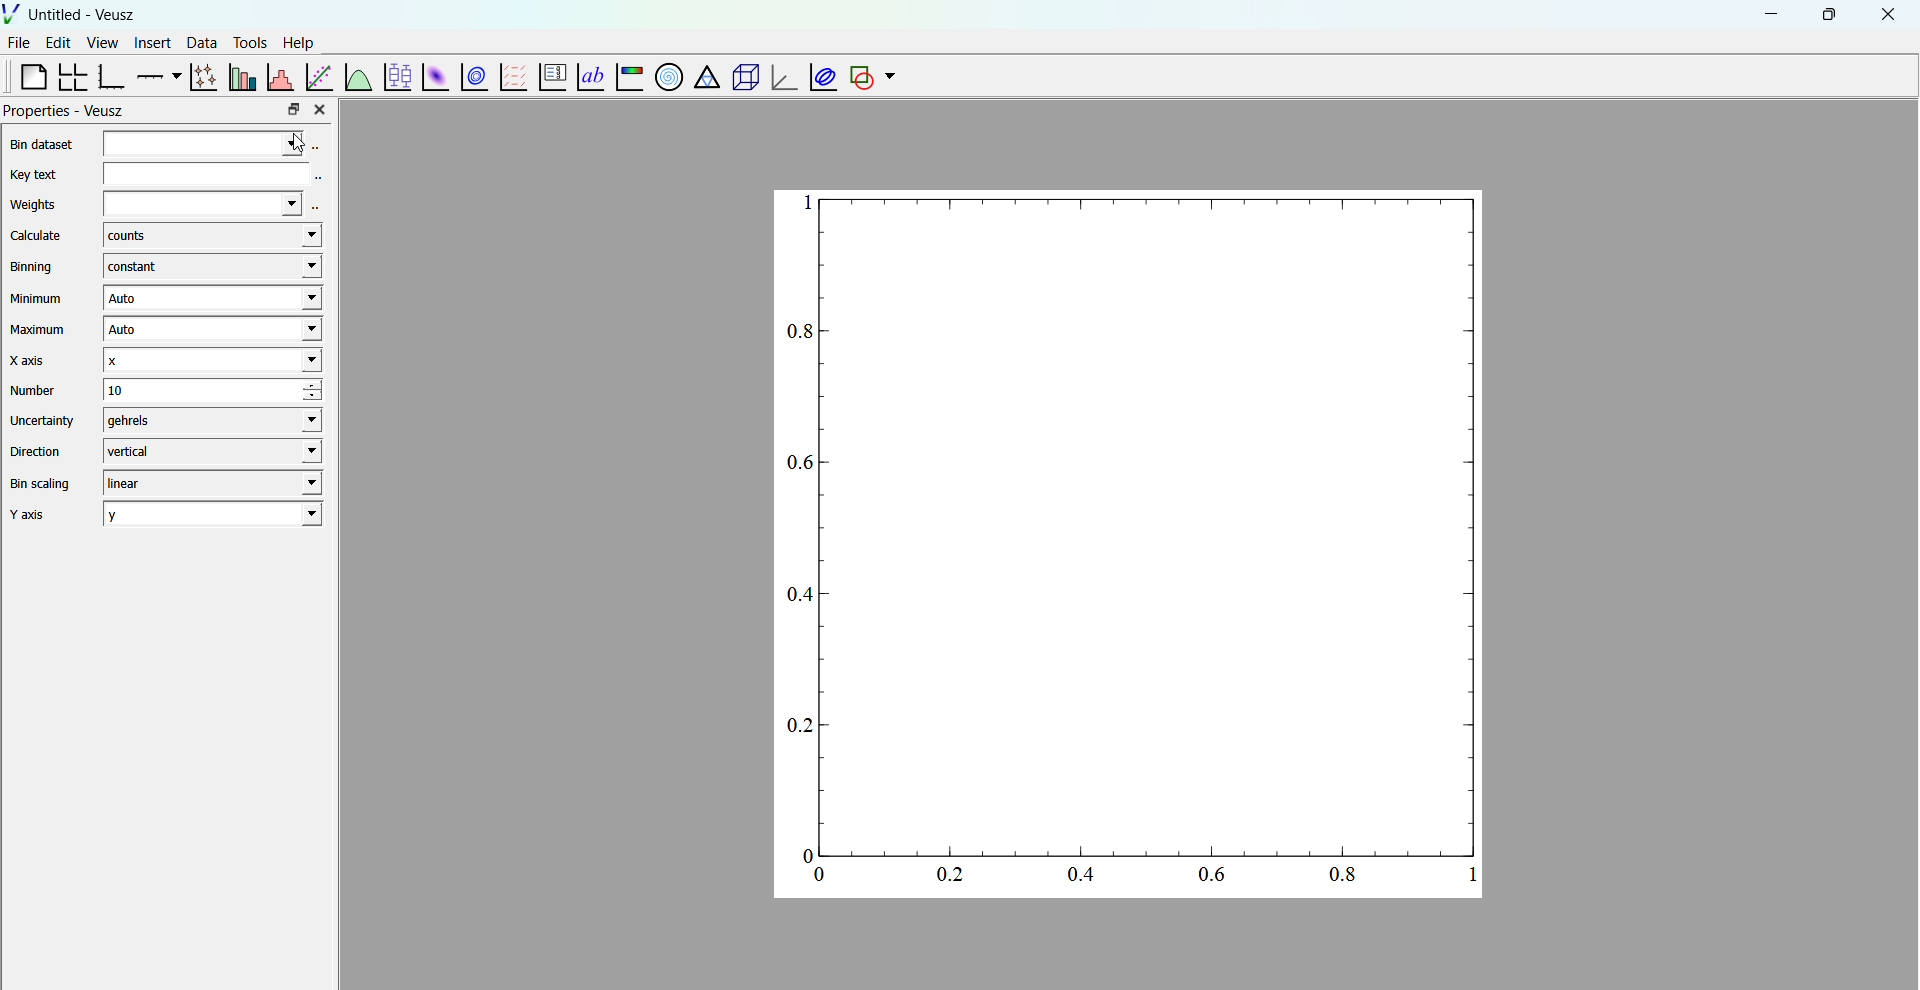 This screenshot has width=1920, height=990. Describe the element at coordinates (860, 77) in the screenshot. I see `add a shape to the plot` at that location.